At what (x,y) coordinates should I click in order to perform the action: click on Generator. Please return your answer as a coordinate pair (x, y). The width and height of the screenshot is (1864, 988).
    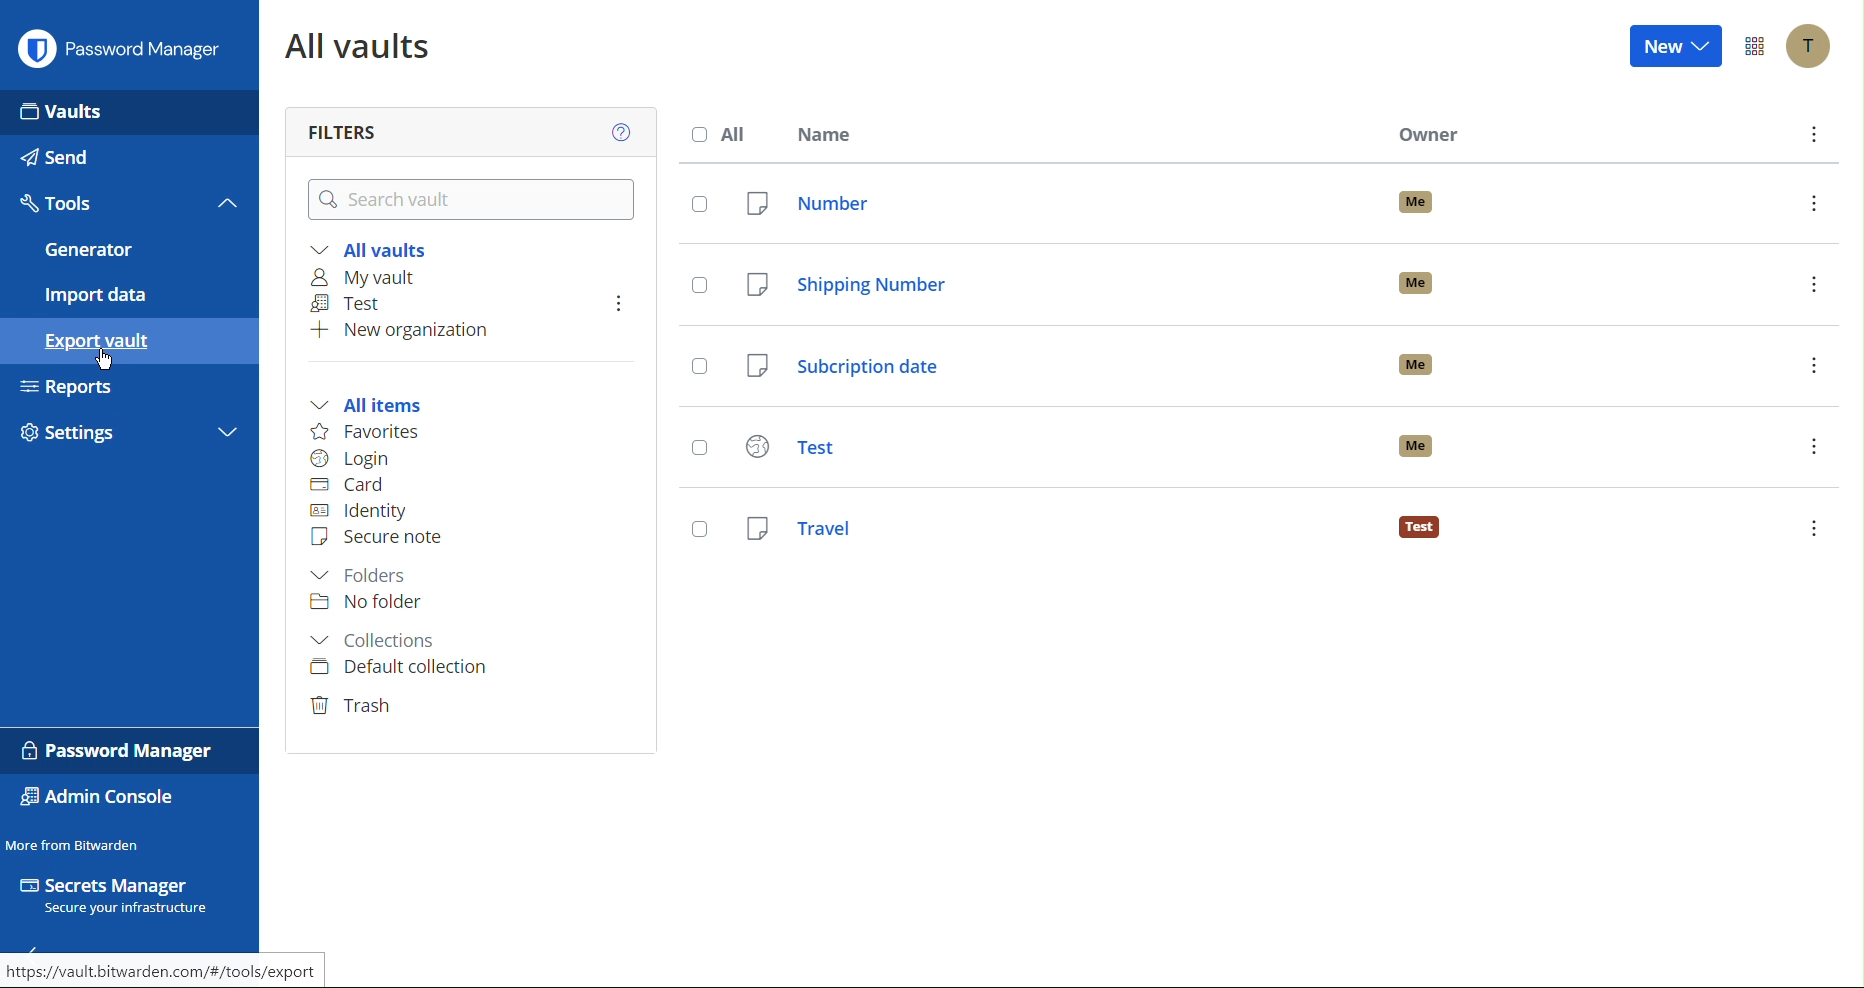
    Looking at the image, I should click on (126, 252).